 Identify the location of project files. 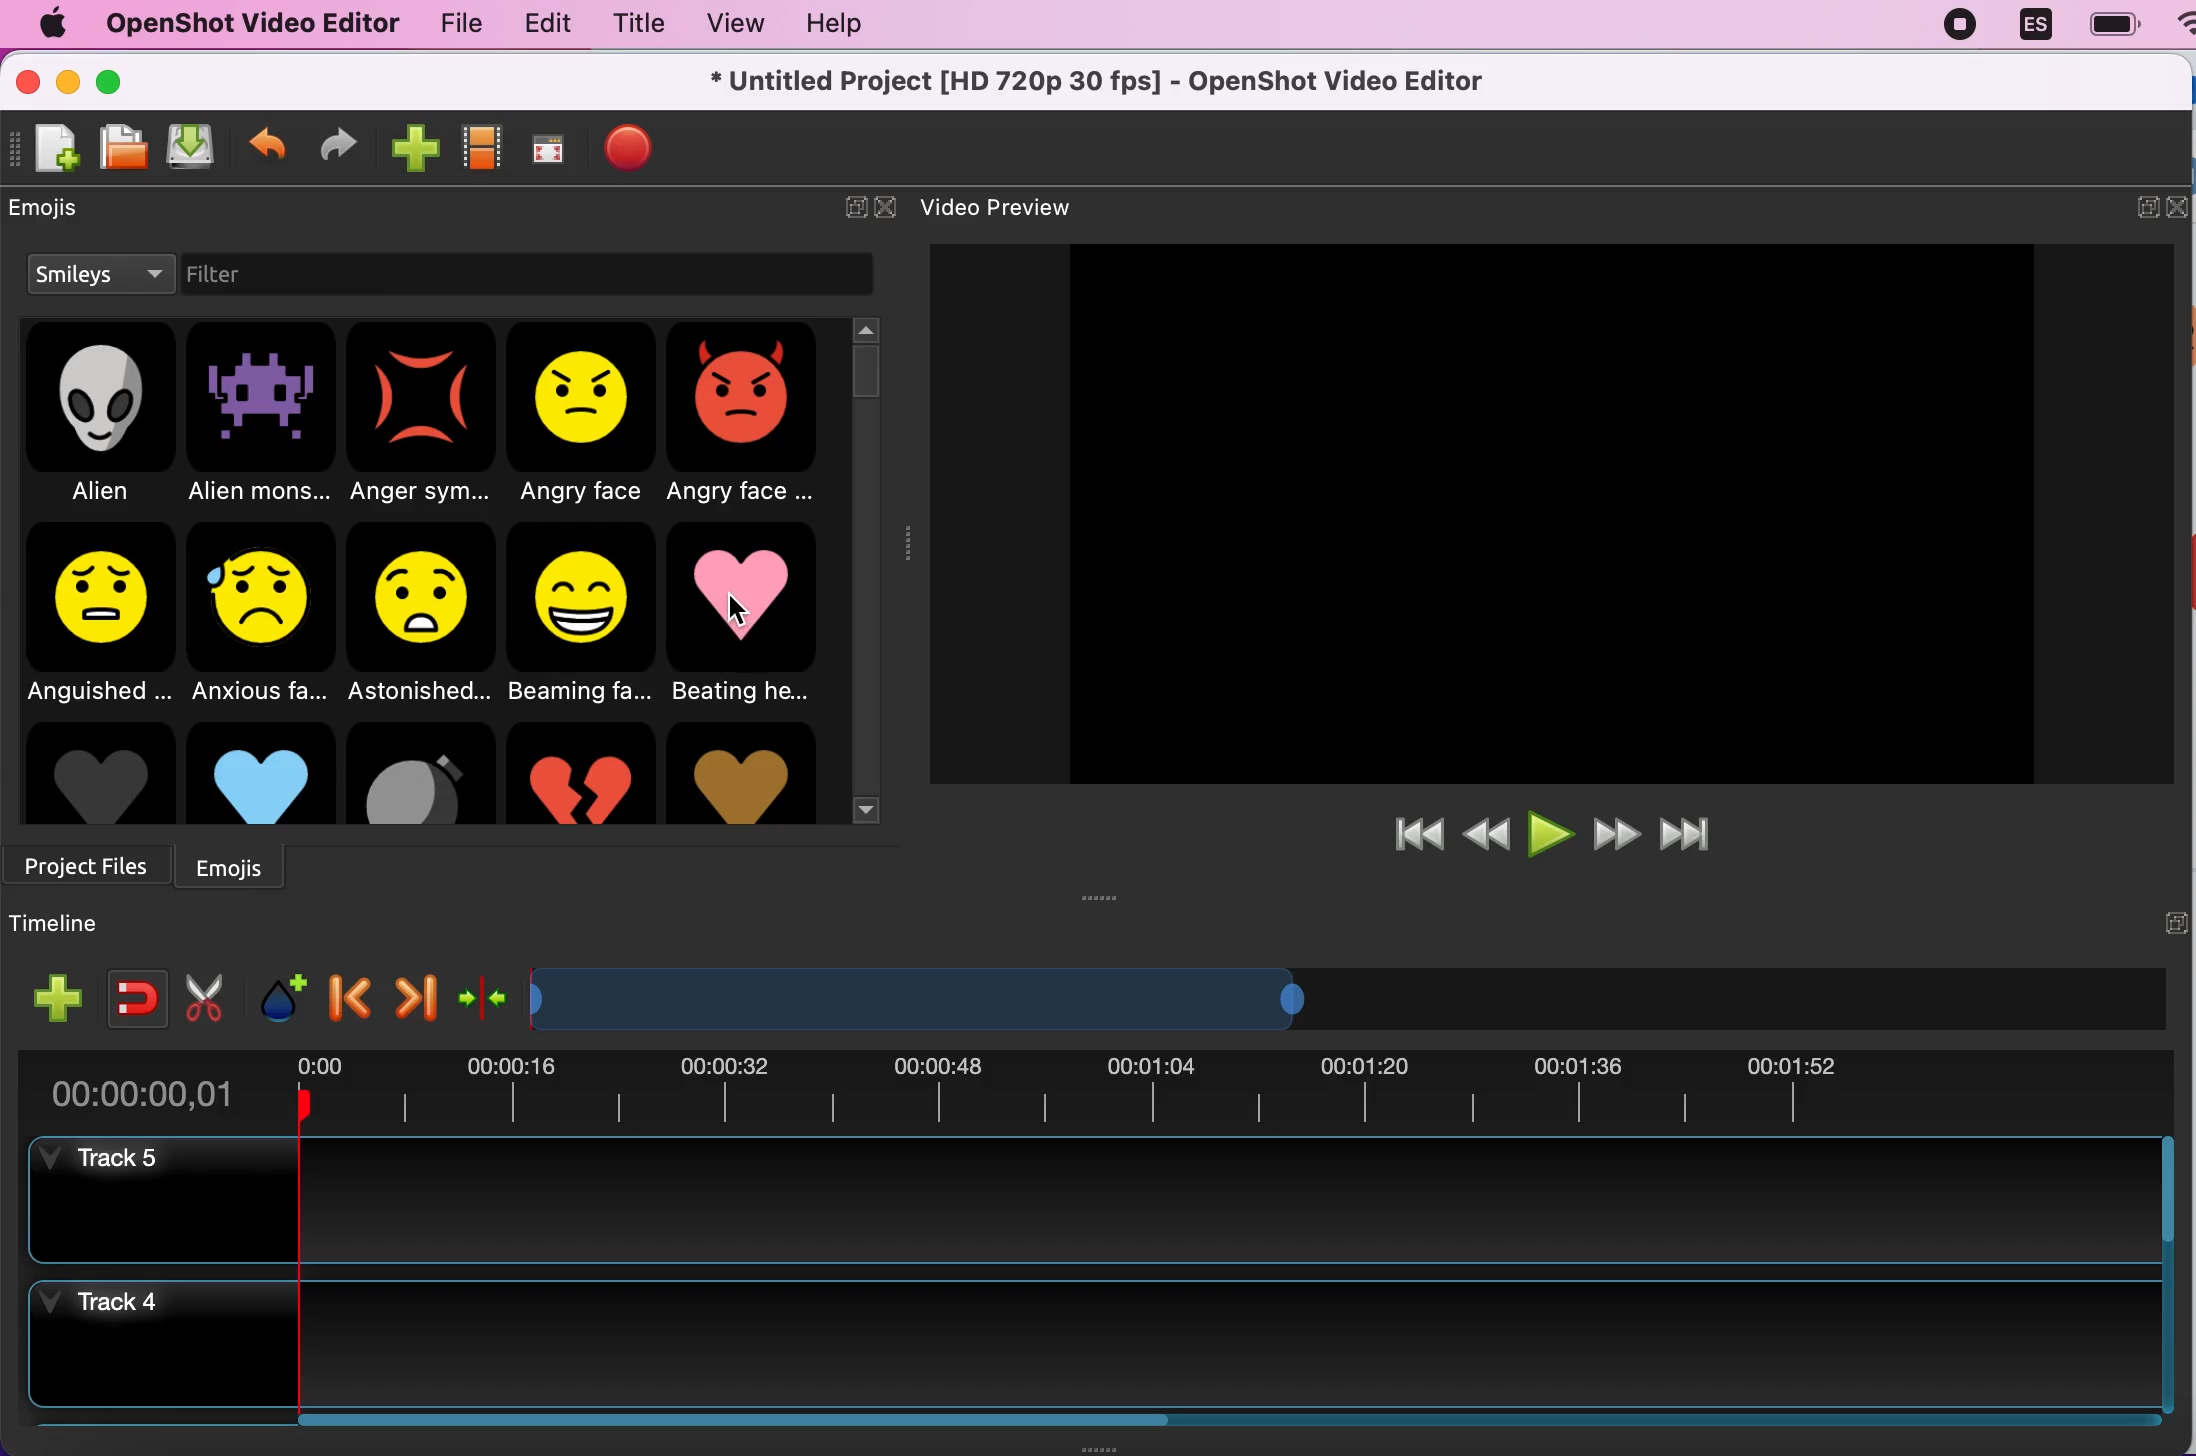
(91, 860).